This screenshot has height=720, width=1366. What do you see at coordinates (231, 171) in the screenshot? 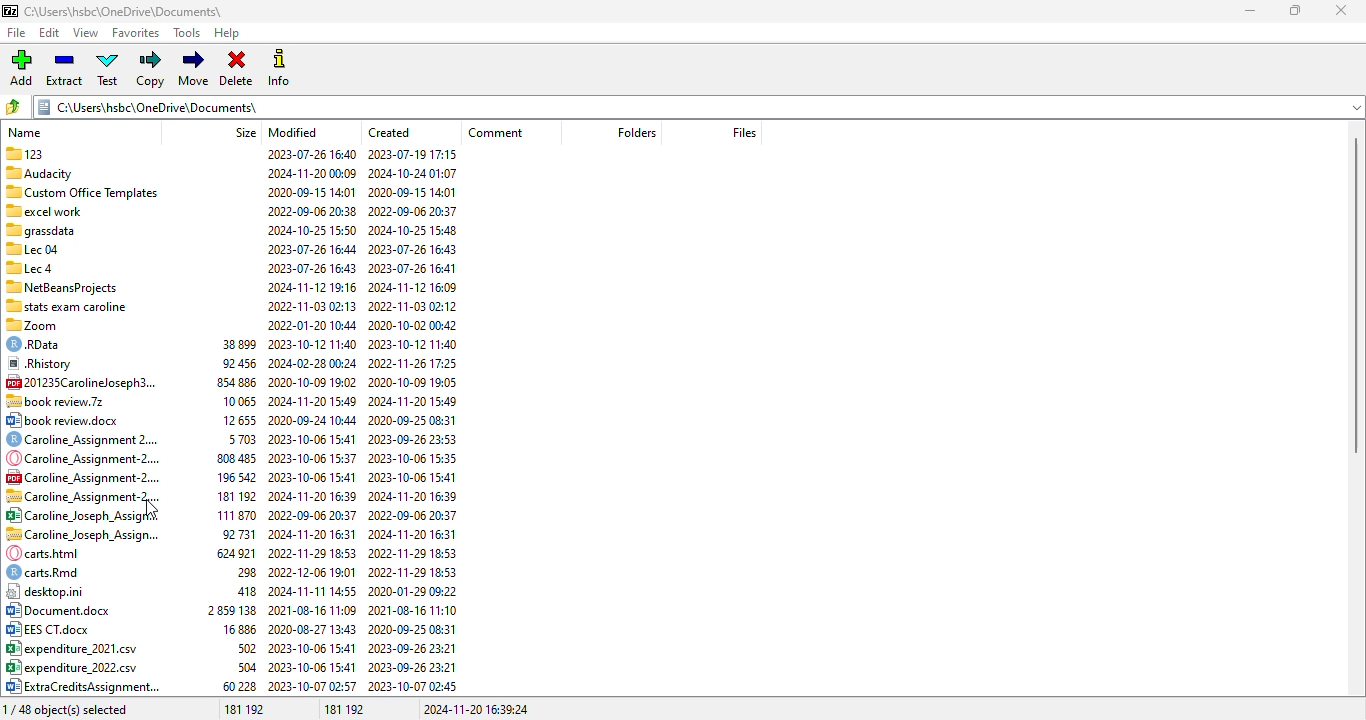
I see `88 Audacity 2024-11-2000:09 2024-10-24 01:07` at bounding box center [231, 171].